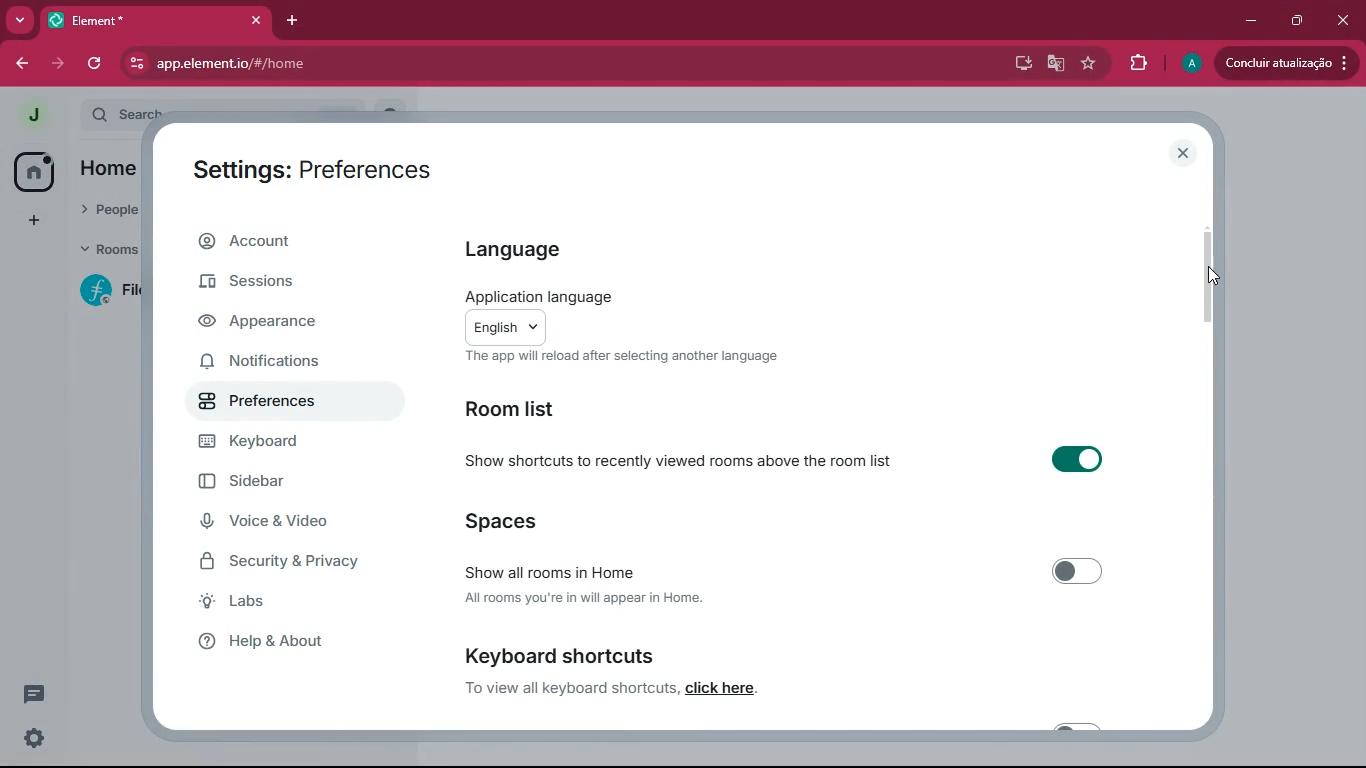  I want to click on maximize, so click(1293, 18).